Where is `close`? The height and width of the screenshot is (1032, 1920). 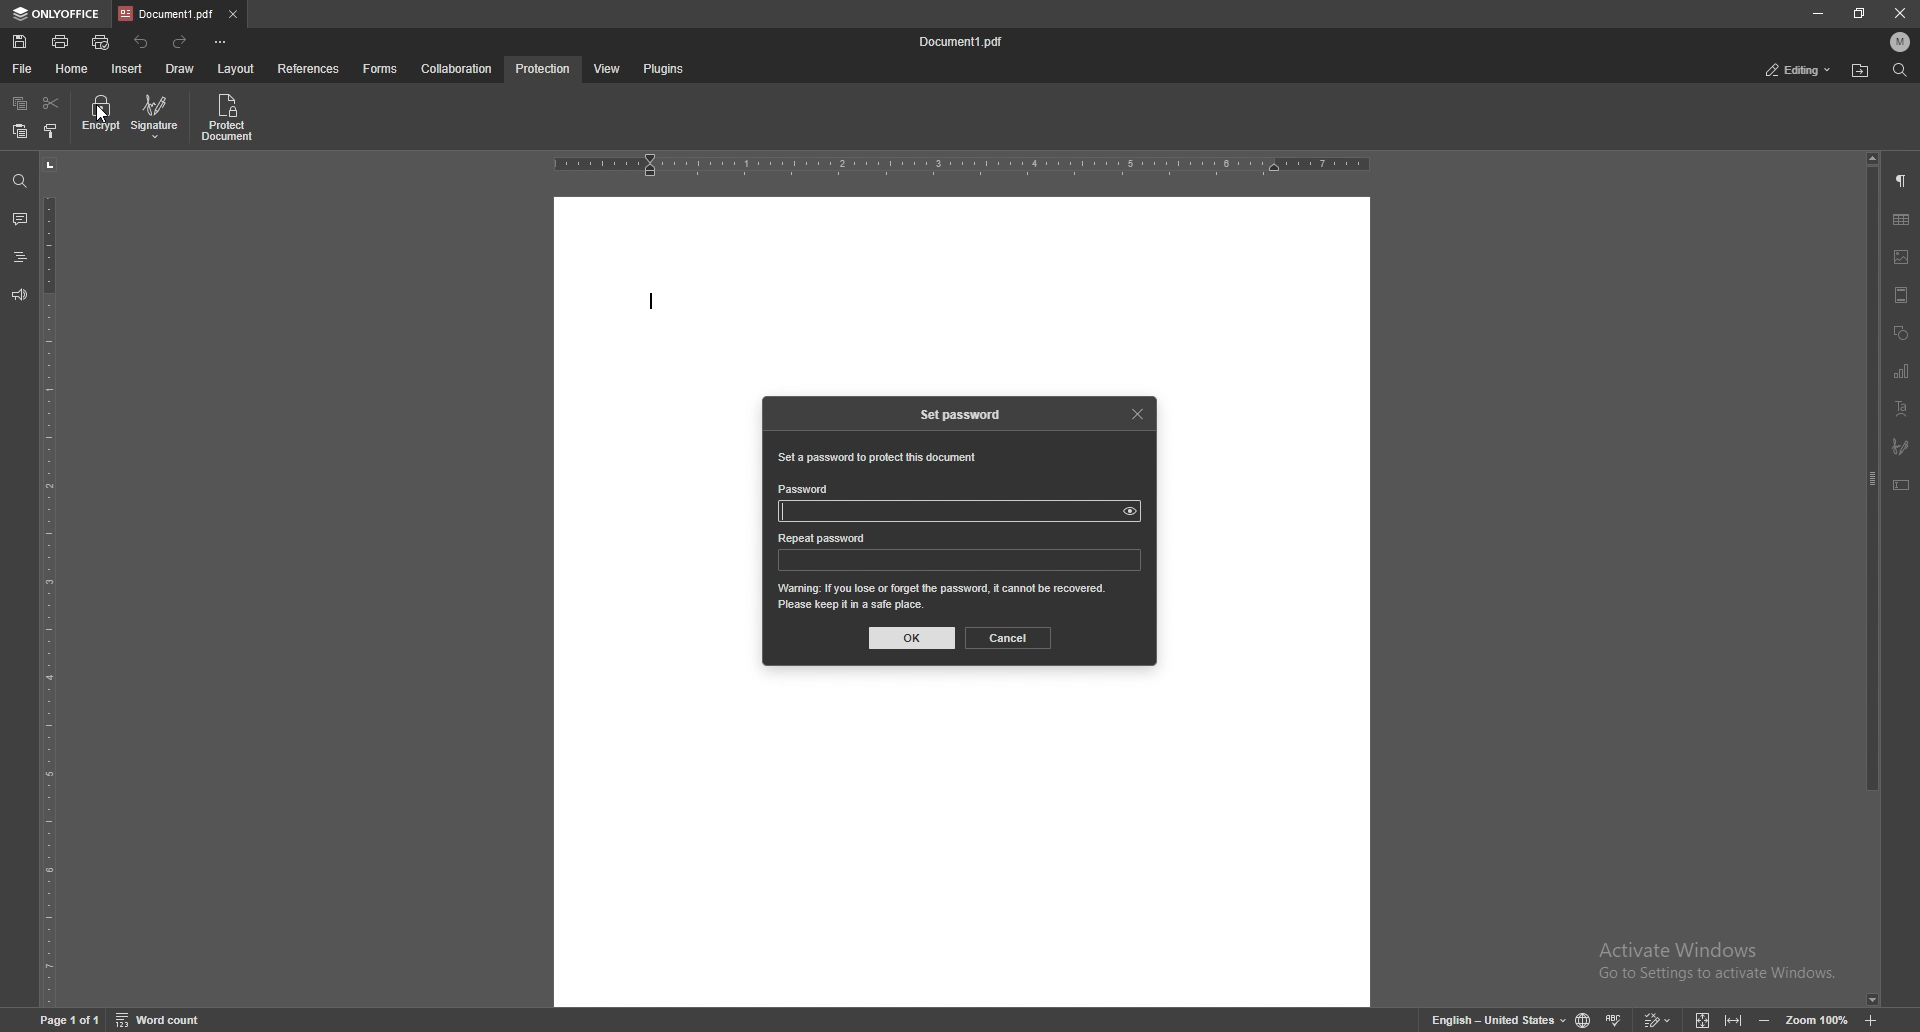 close is located at coordinates (1137, 412).